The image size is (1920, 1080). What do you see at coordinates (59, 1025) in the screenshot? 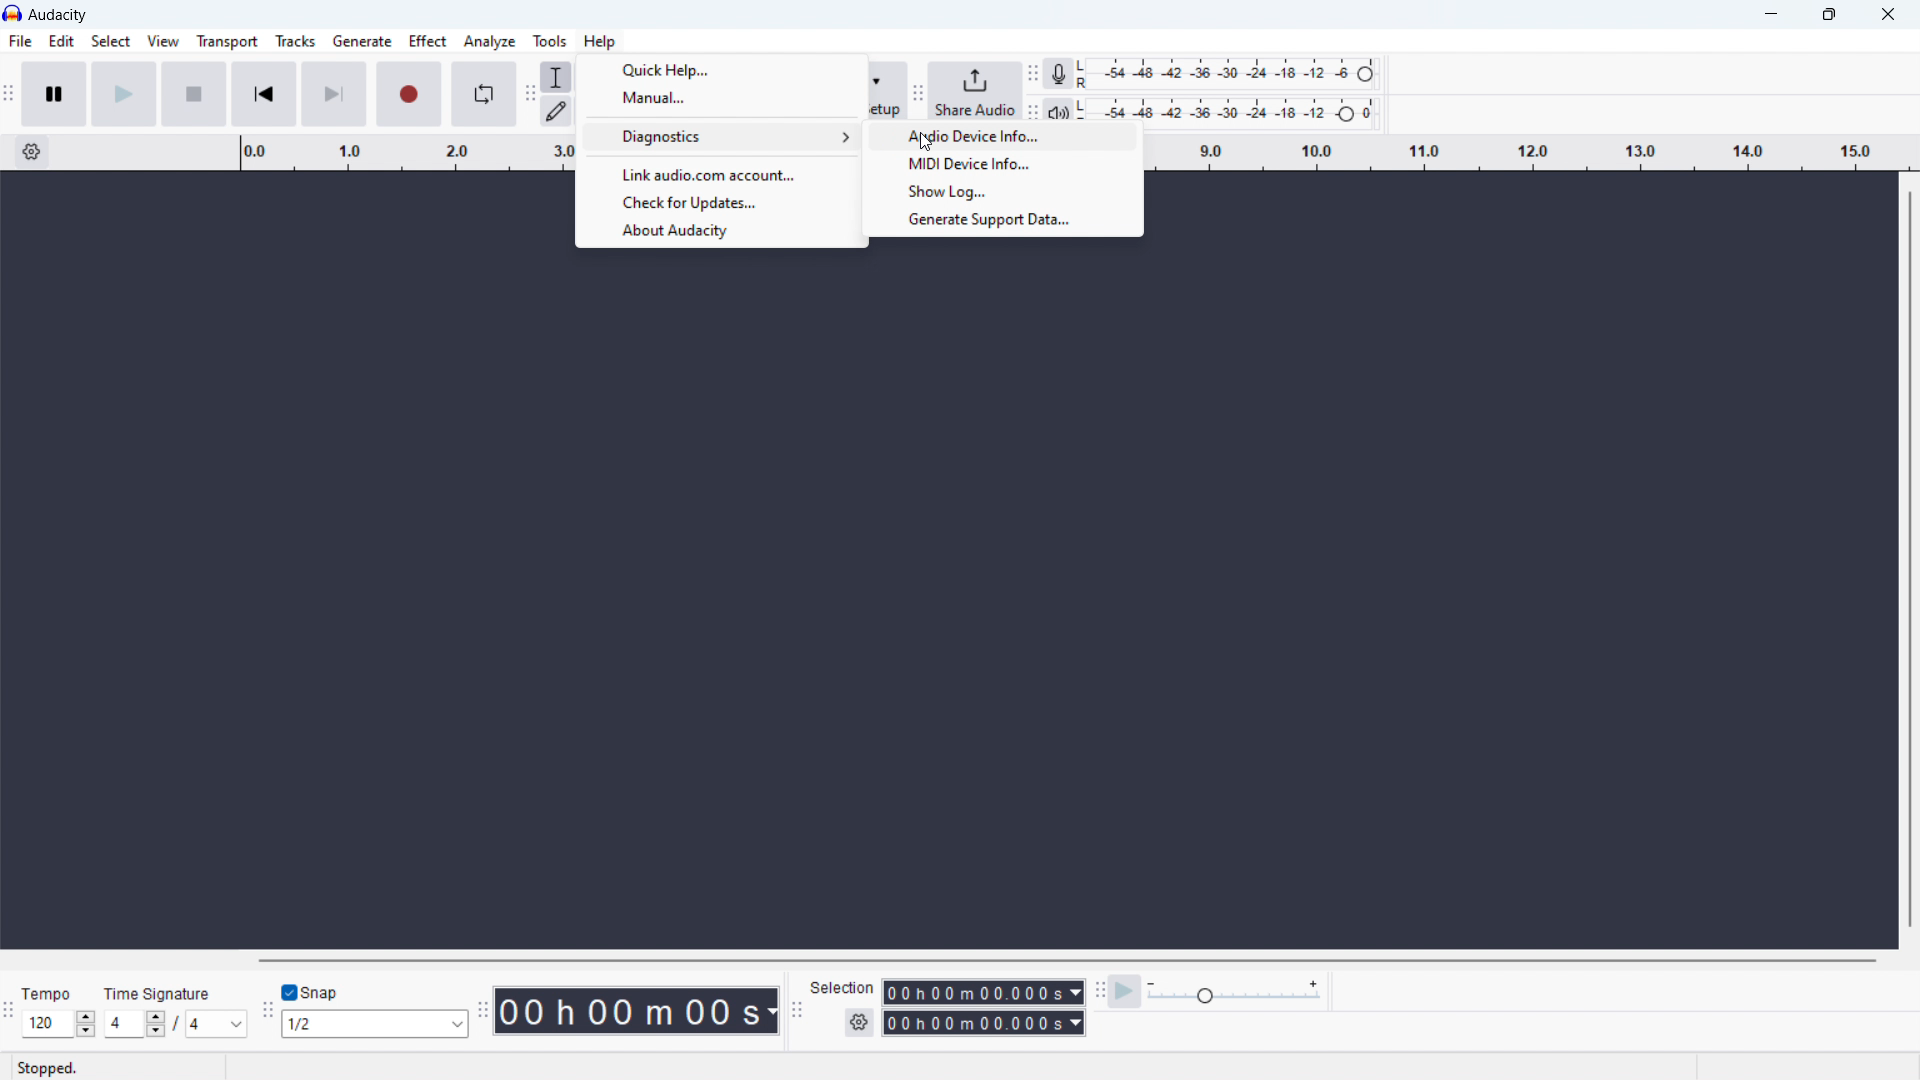
I see `set tempo` at bounding box center [59, 1025].